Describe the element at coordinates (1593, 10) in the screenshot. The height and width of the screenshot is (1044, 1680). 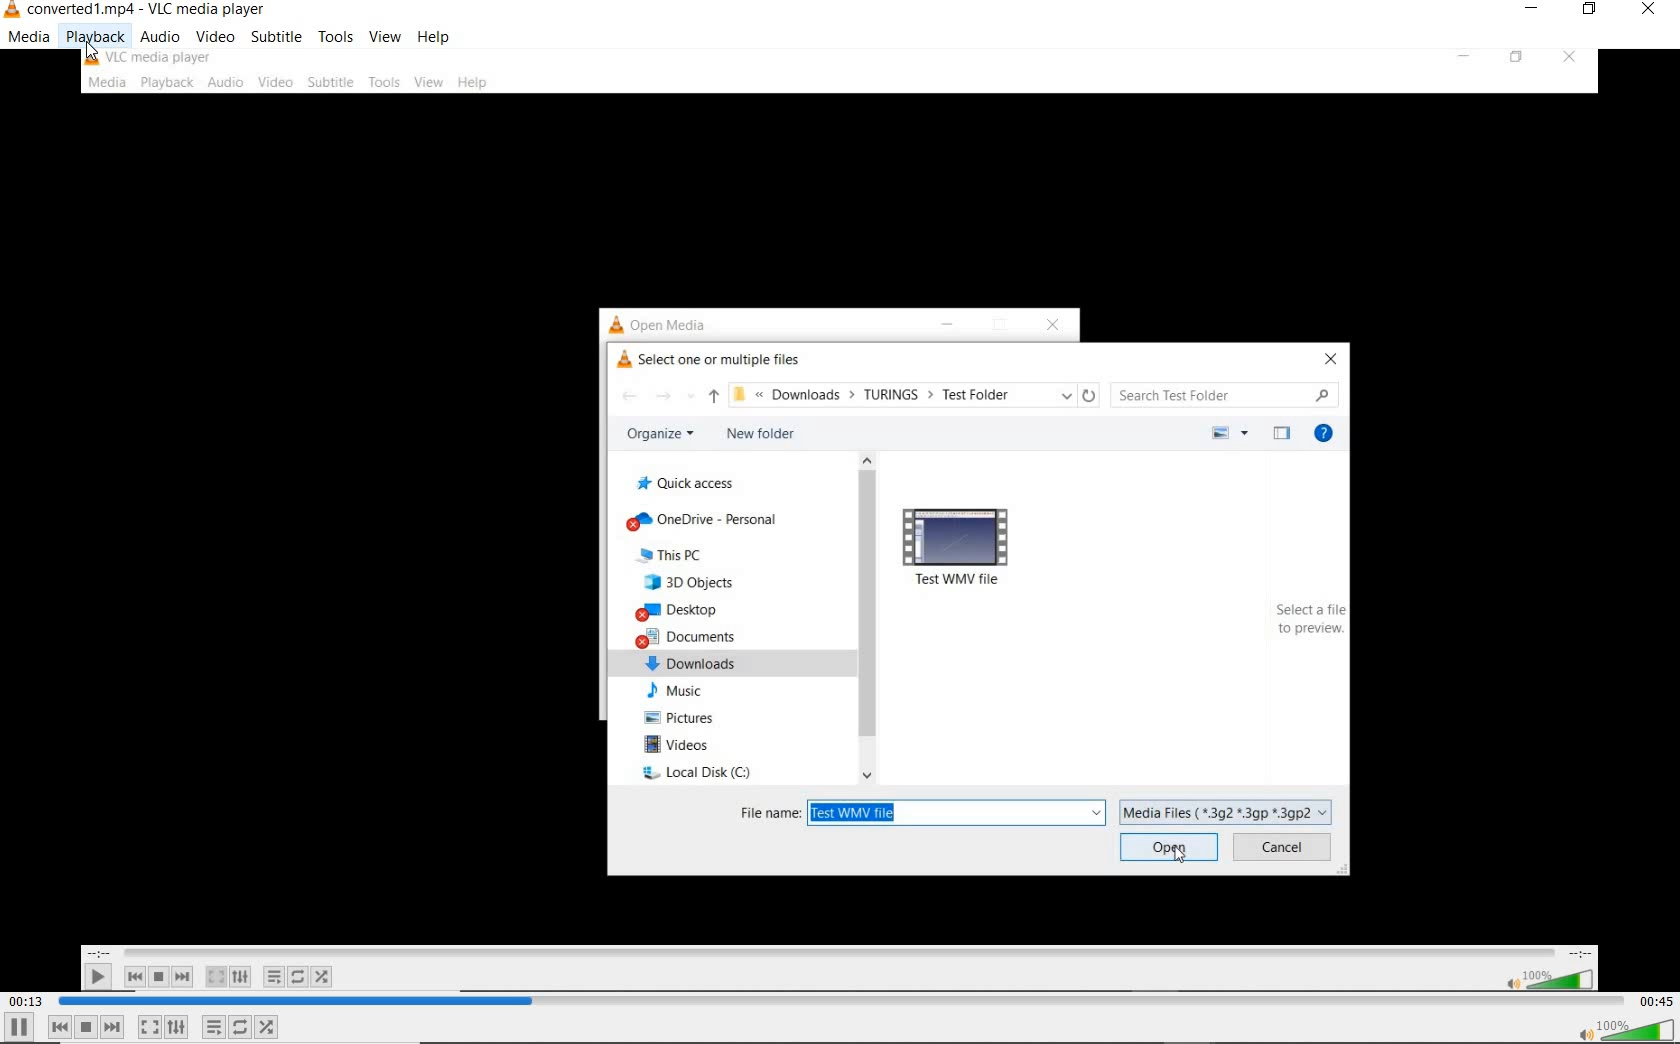
I see `restore down` at that location.